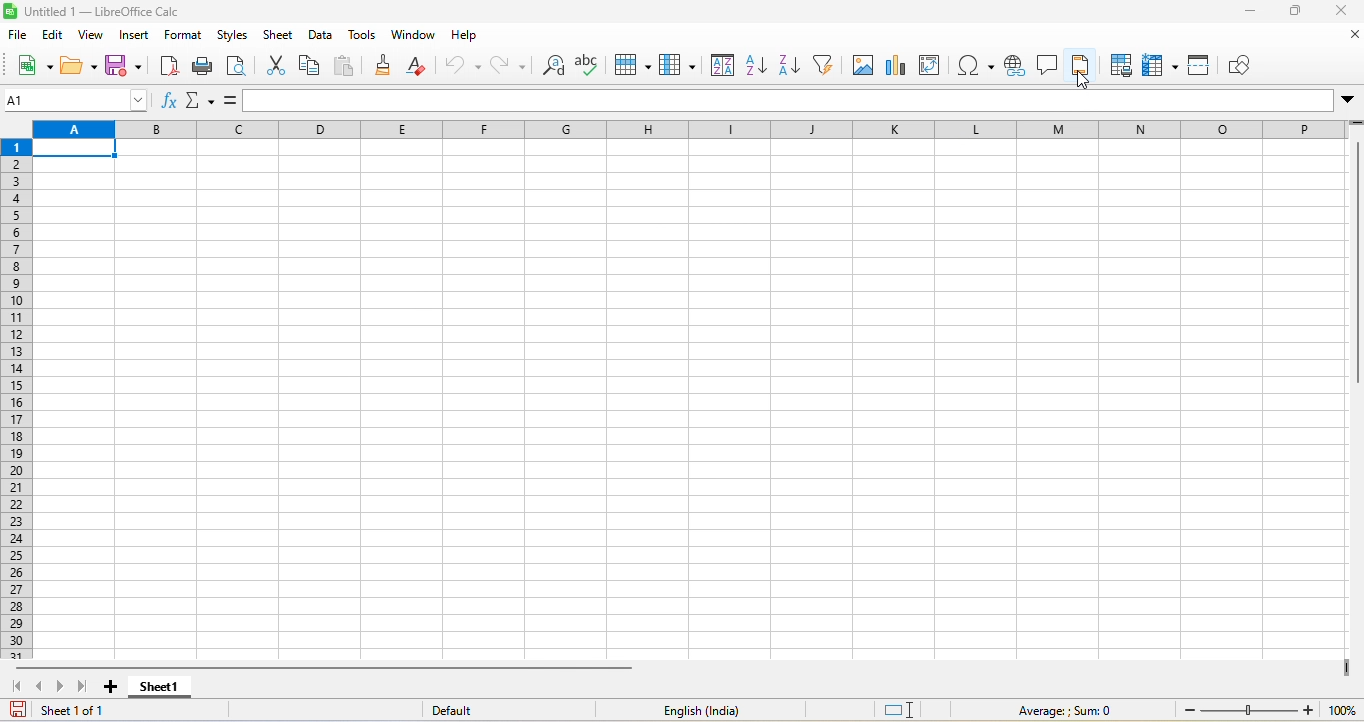  What do you see at coordinates (170, 103) in the screenshot?
I see `function wizard` at bounding box center [170, 103].